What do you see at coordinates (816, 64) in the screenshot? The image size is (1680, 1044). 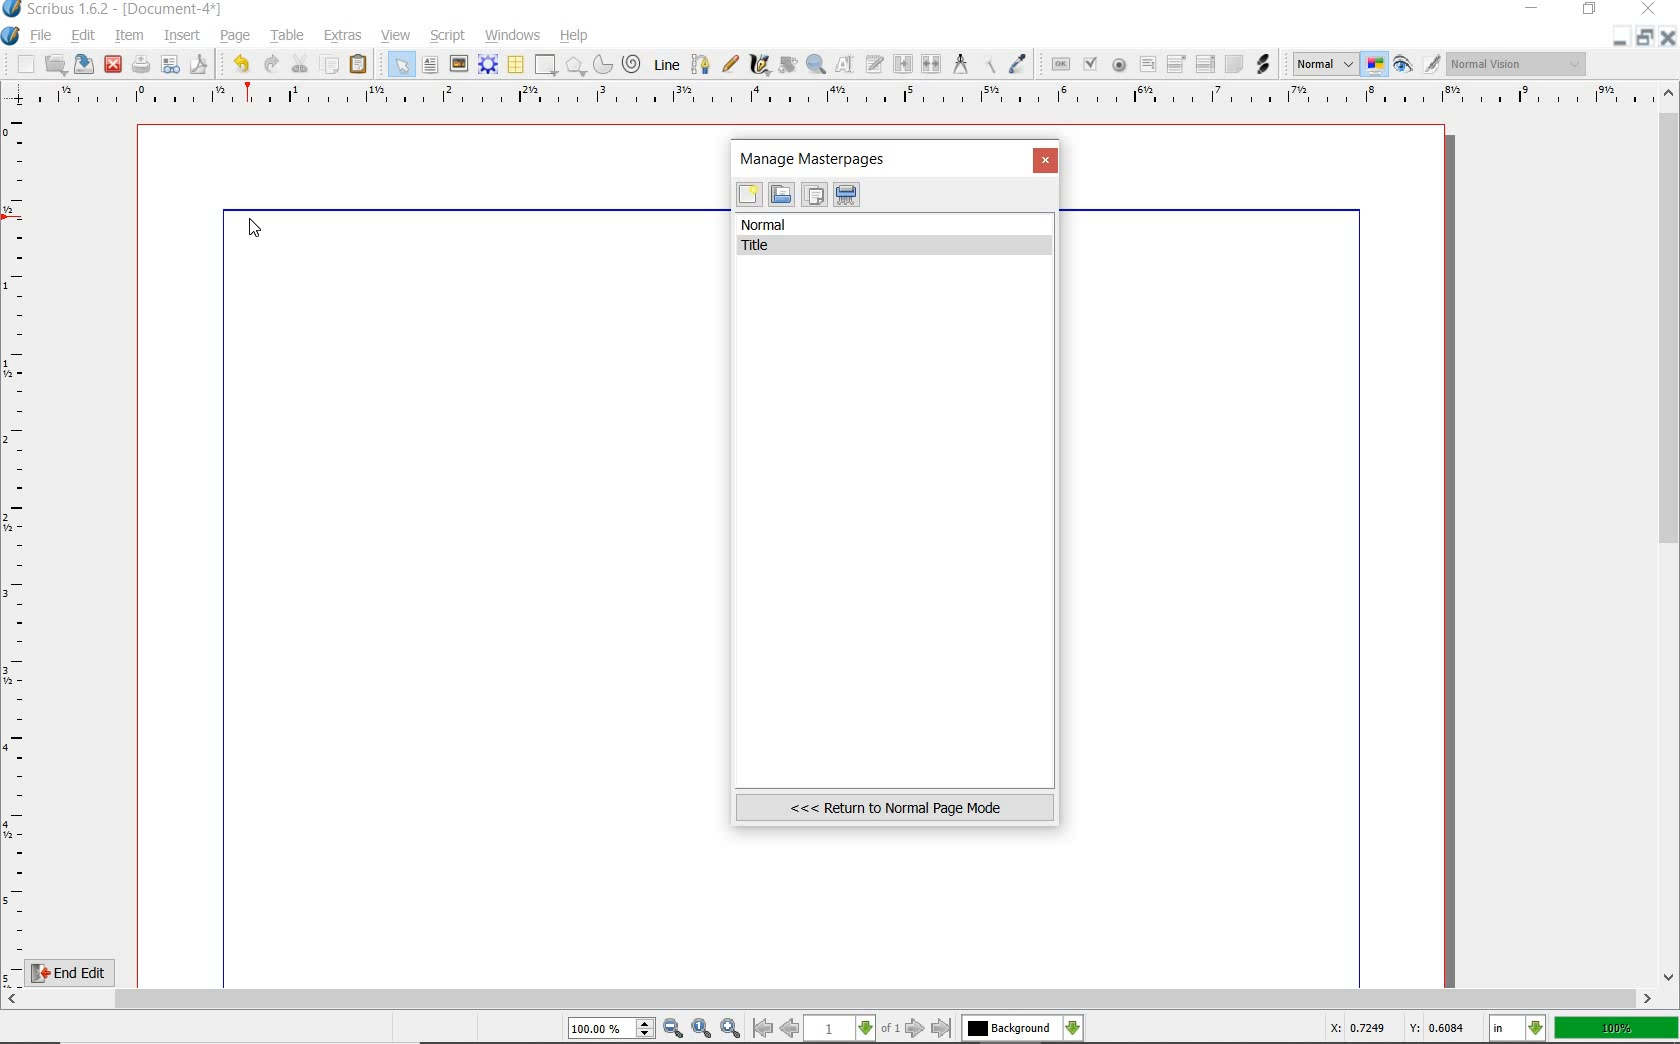 I see `zoom in or zoom out` at bounding box center [816, 64].